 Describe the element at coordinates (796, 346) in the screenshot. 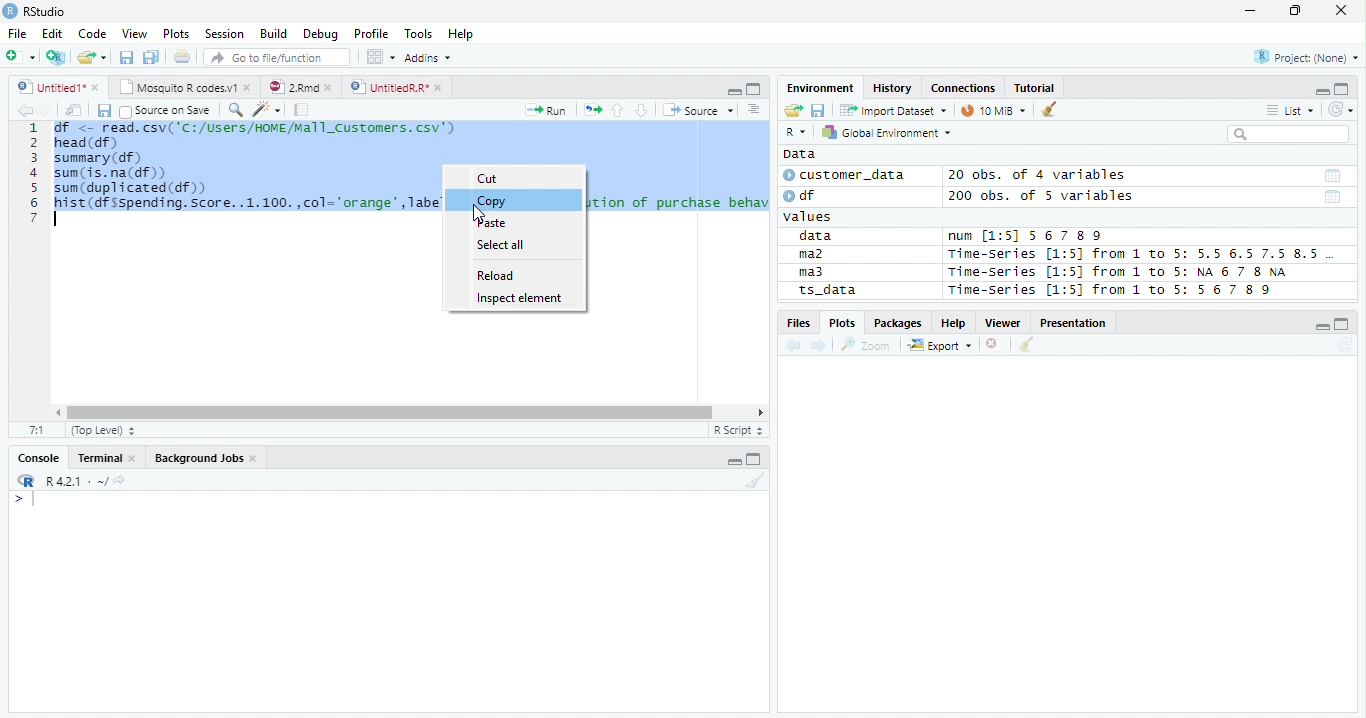

I see `Previous` at that location.